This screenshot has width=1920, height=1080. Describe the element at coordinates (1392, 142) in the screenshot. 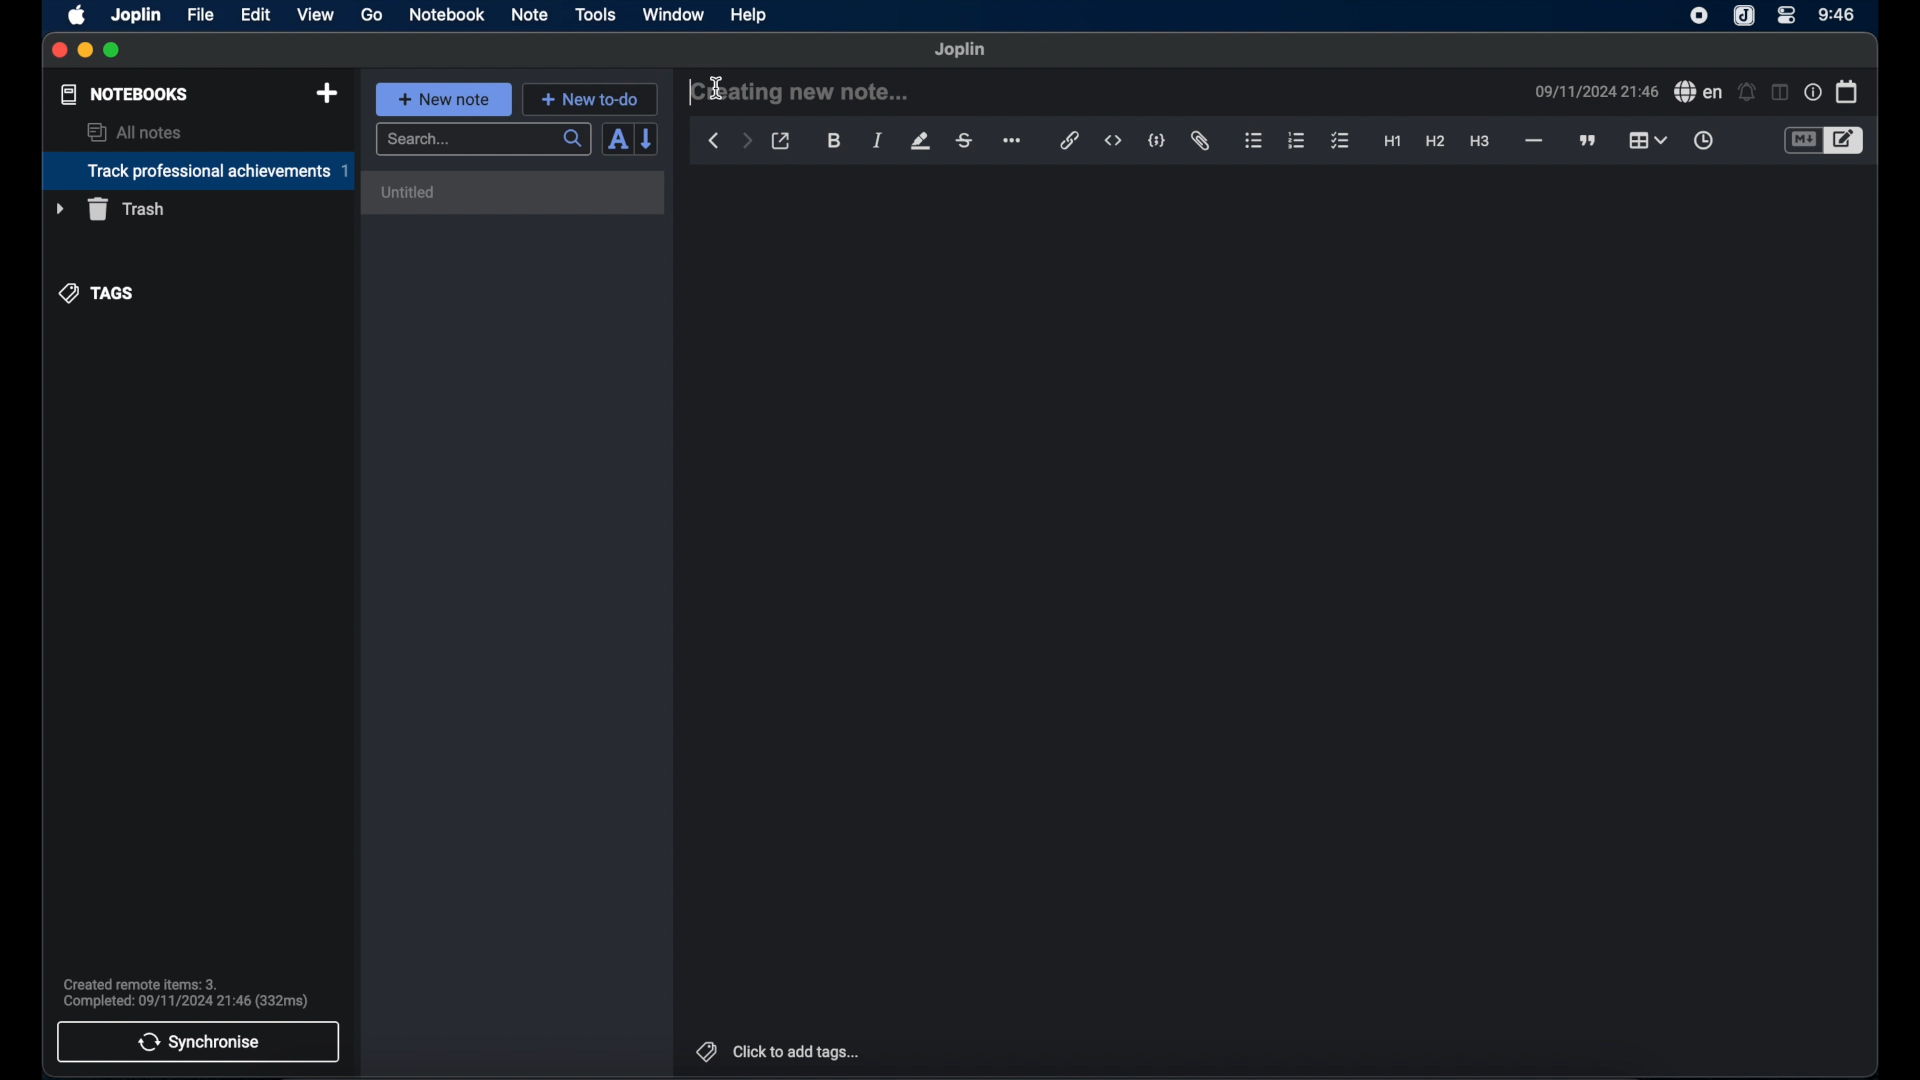

I see `heading 1` at that location.